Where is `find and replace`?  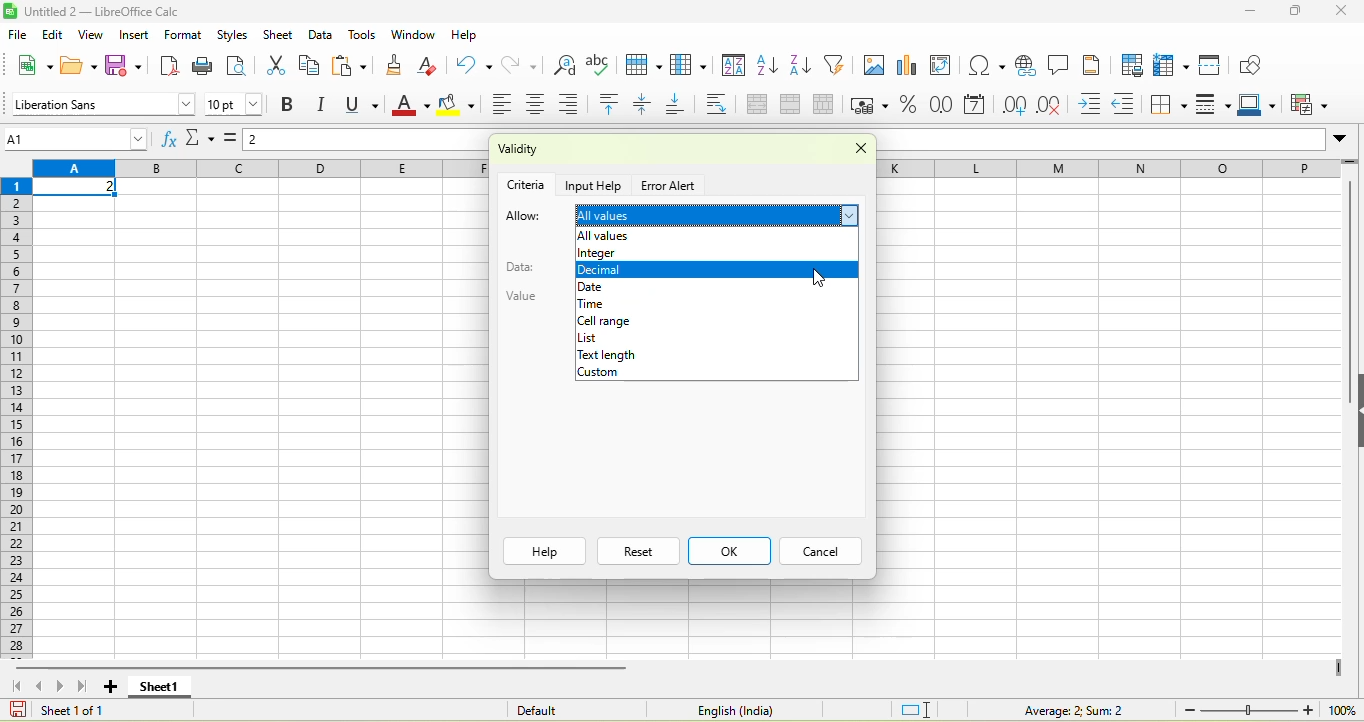 find and replace is located at coordinates (565, 64).